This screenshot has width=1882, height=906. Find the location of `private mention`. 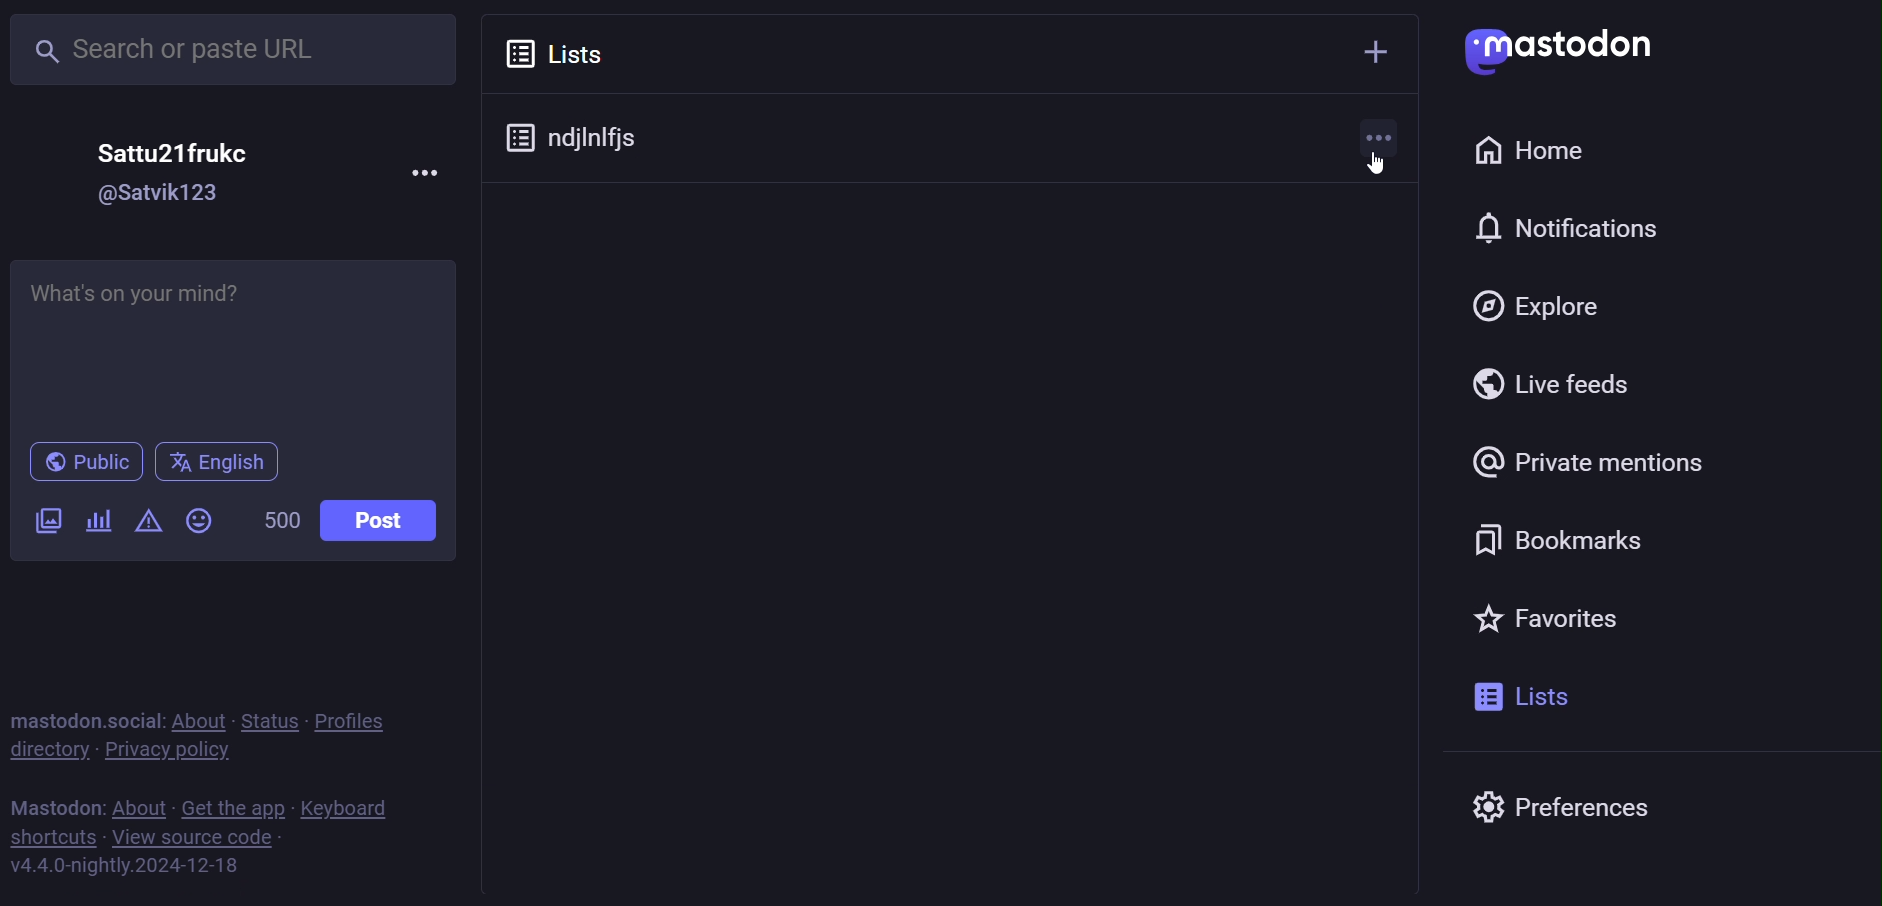

private mention is located at coordinates (1594, 465).